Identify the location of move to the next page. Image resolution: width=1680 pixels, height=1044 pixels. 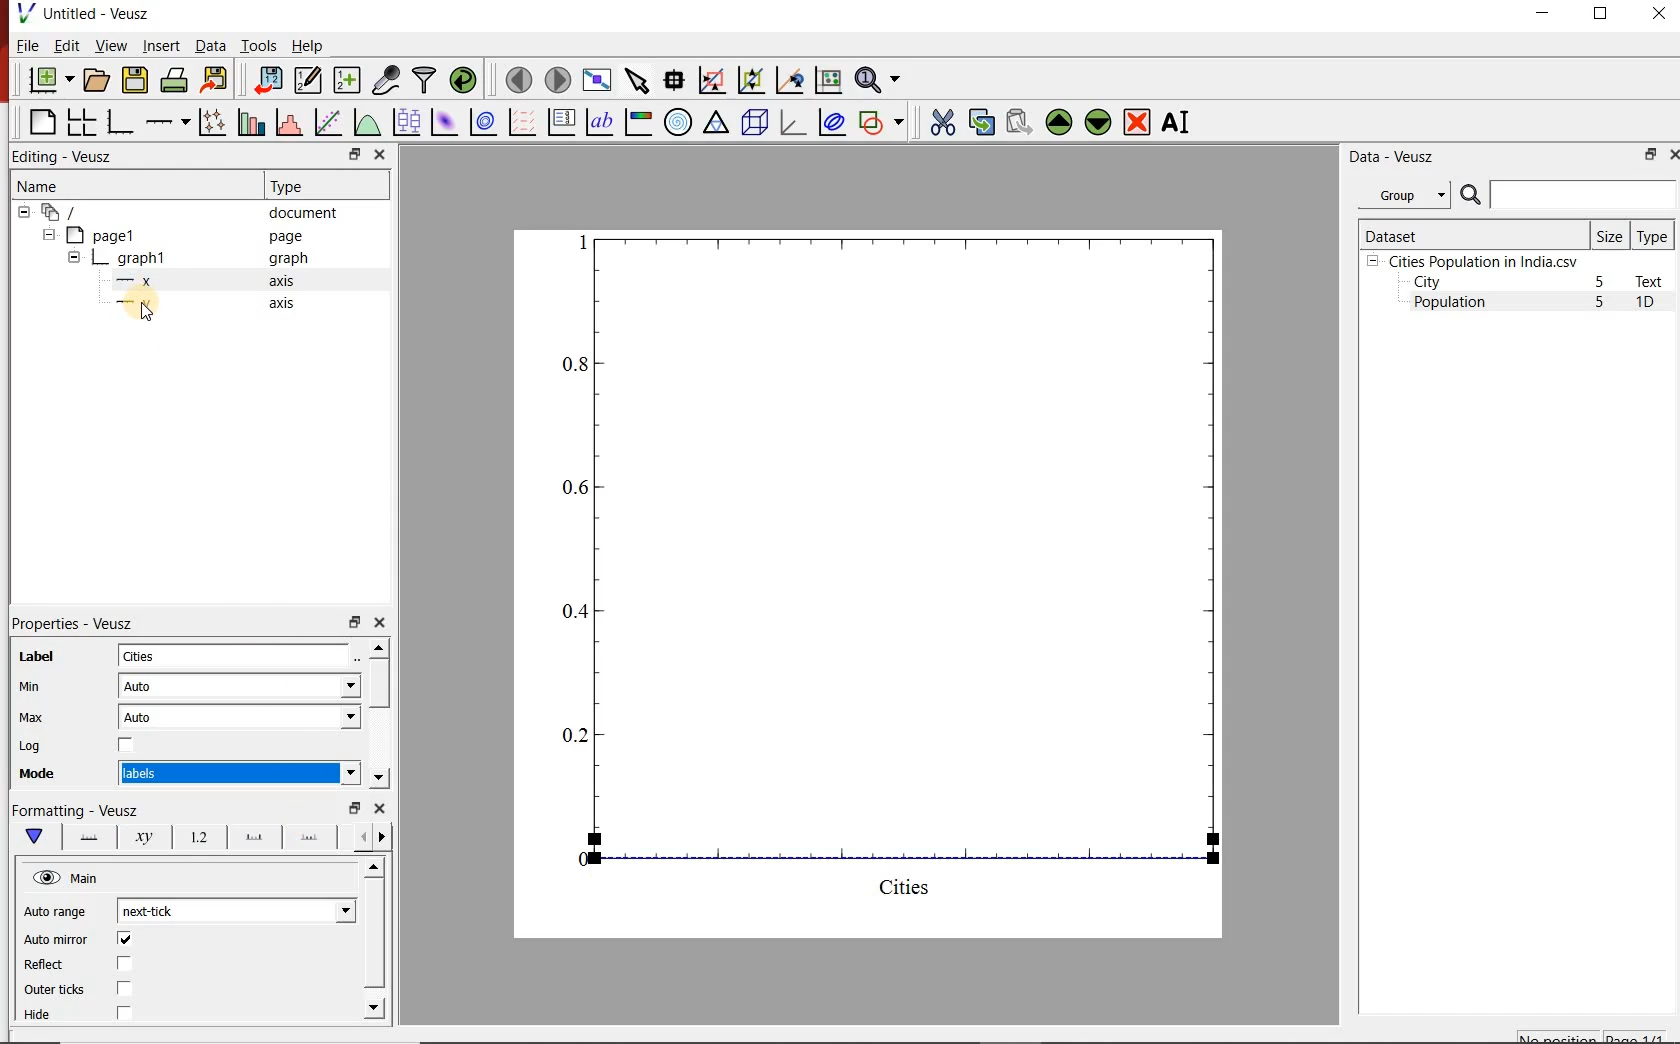
(556, 79).